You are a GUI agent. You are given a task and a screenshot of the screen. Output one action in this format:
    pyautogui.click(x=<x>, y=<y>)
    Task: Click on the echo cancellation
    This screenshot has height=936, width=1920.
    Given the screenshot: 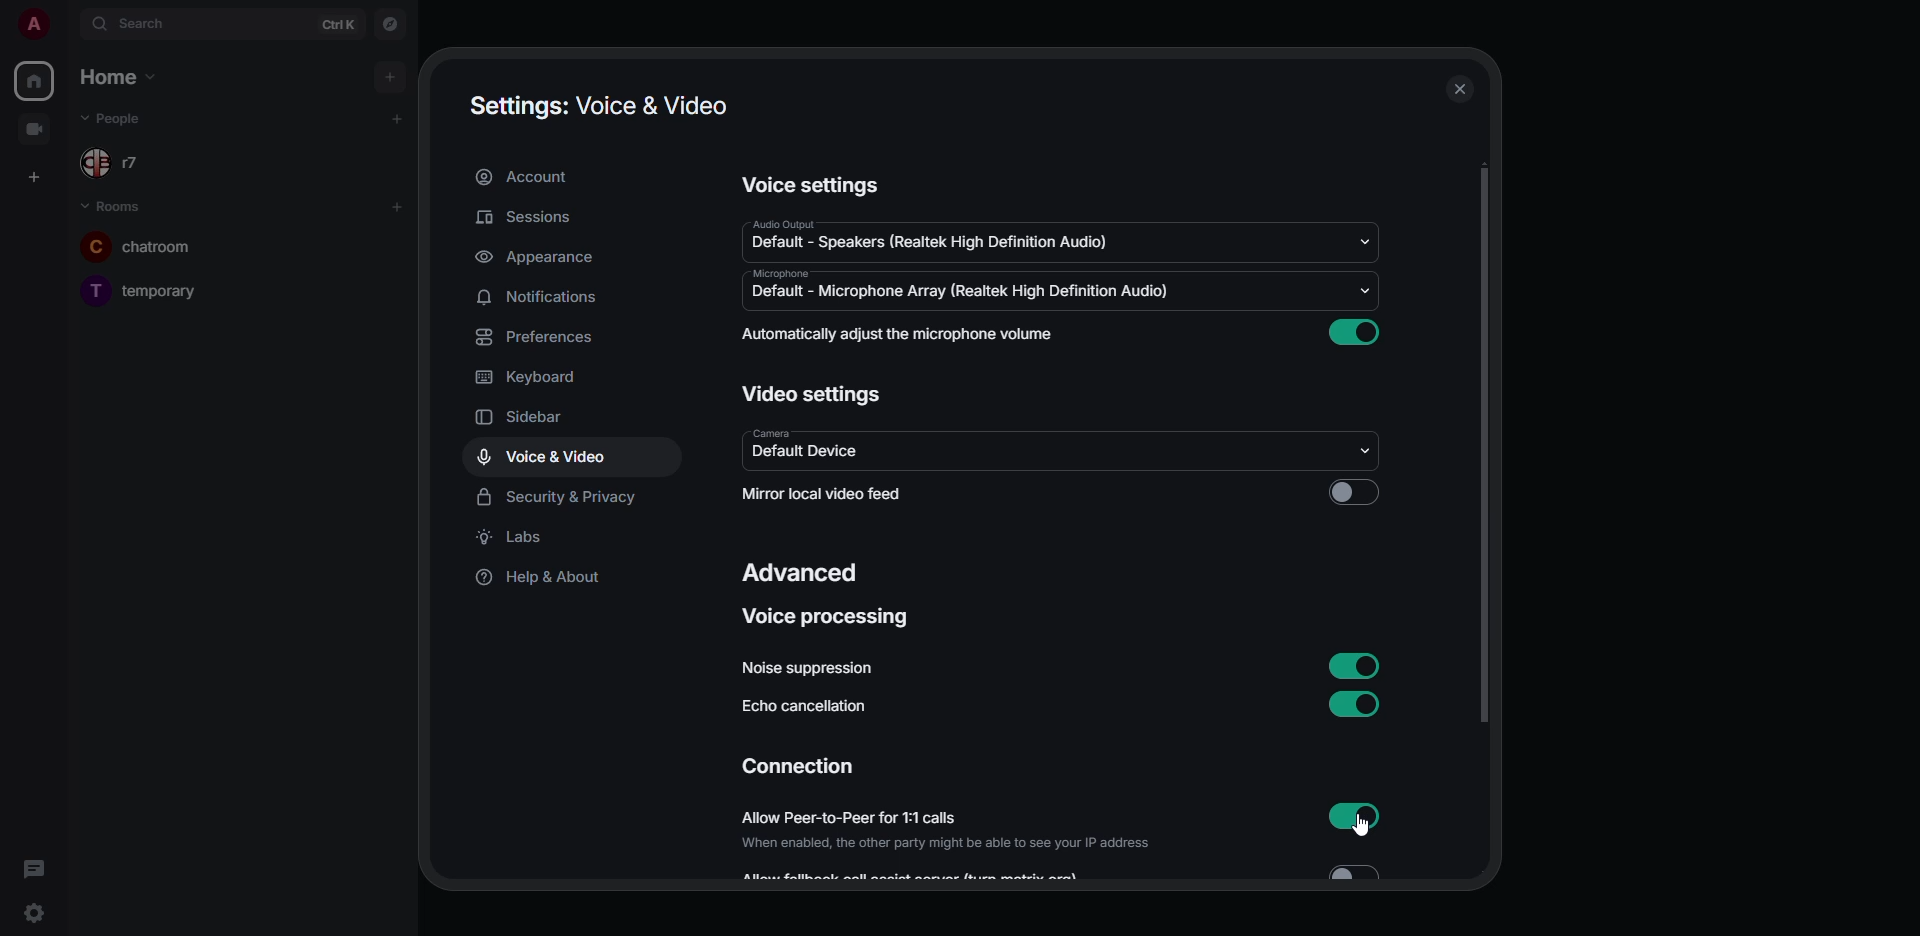 What is the action you would take?
    pyautogui.click(x=802, y=708)
    